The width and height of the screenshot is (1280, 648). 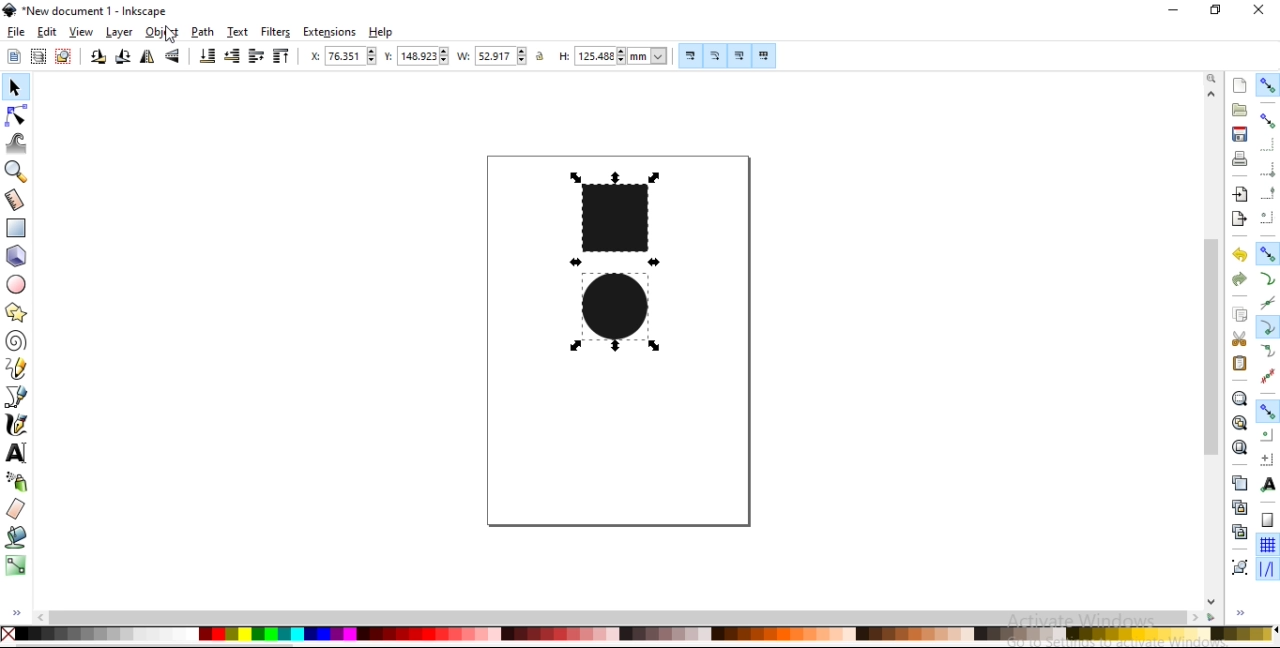 I want to click on minimize, so click(x=1171, y=9).